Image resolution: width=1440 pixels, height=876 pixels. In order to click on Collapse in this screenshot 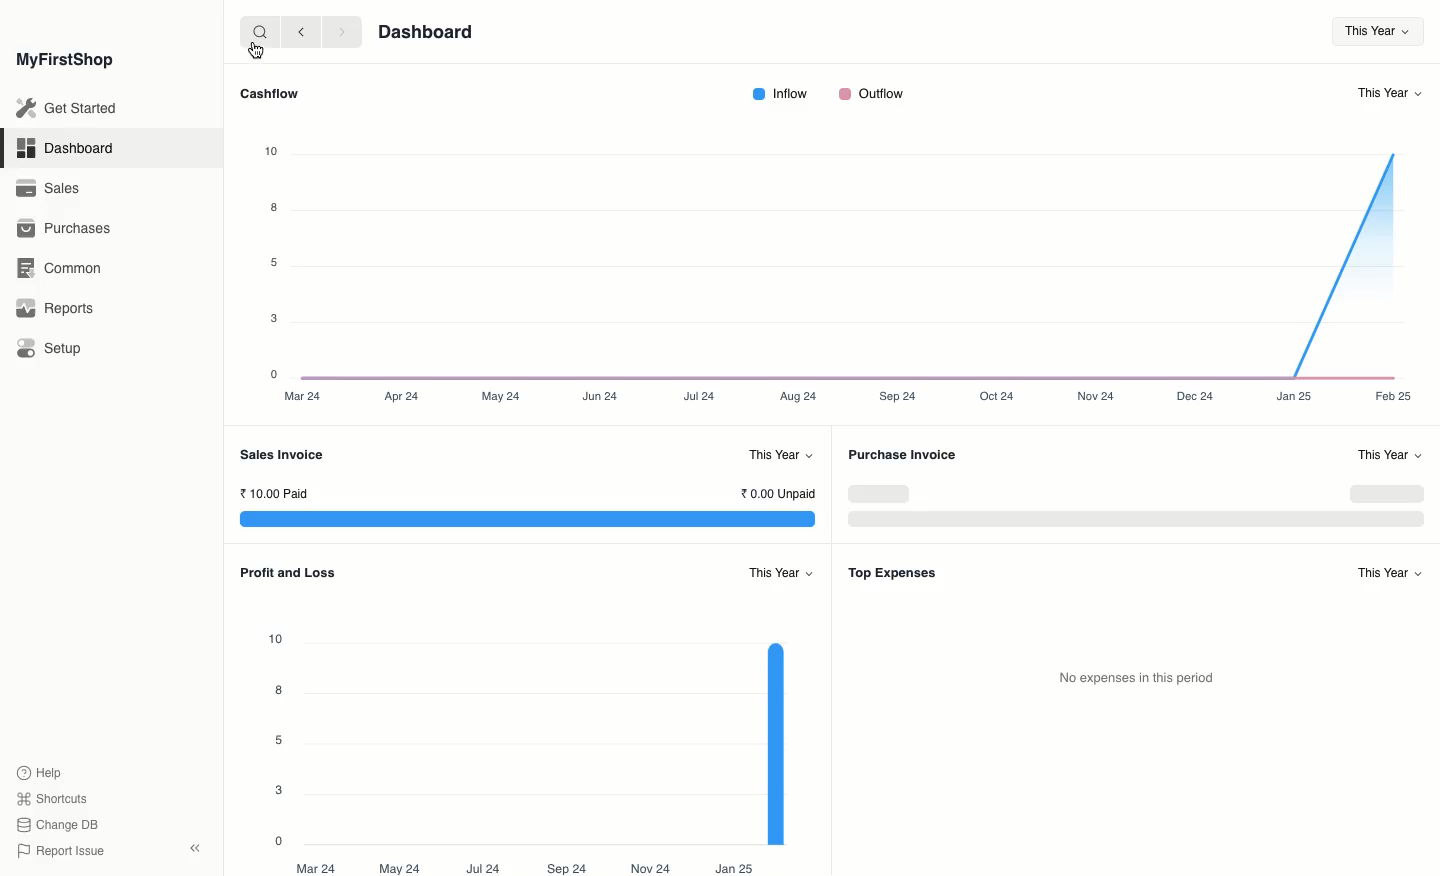, I will do `click(195, 848)`.